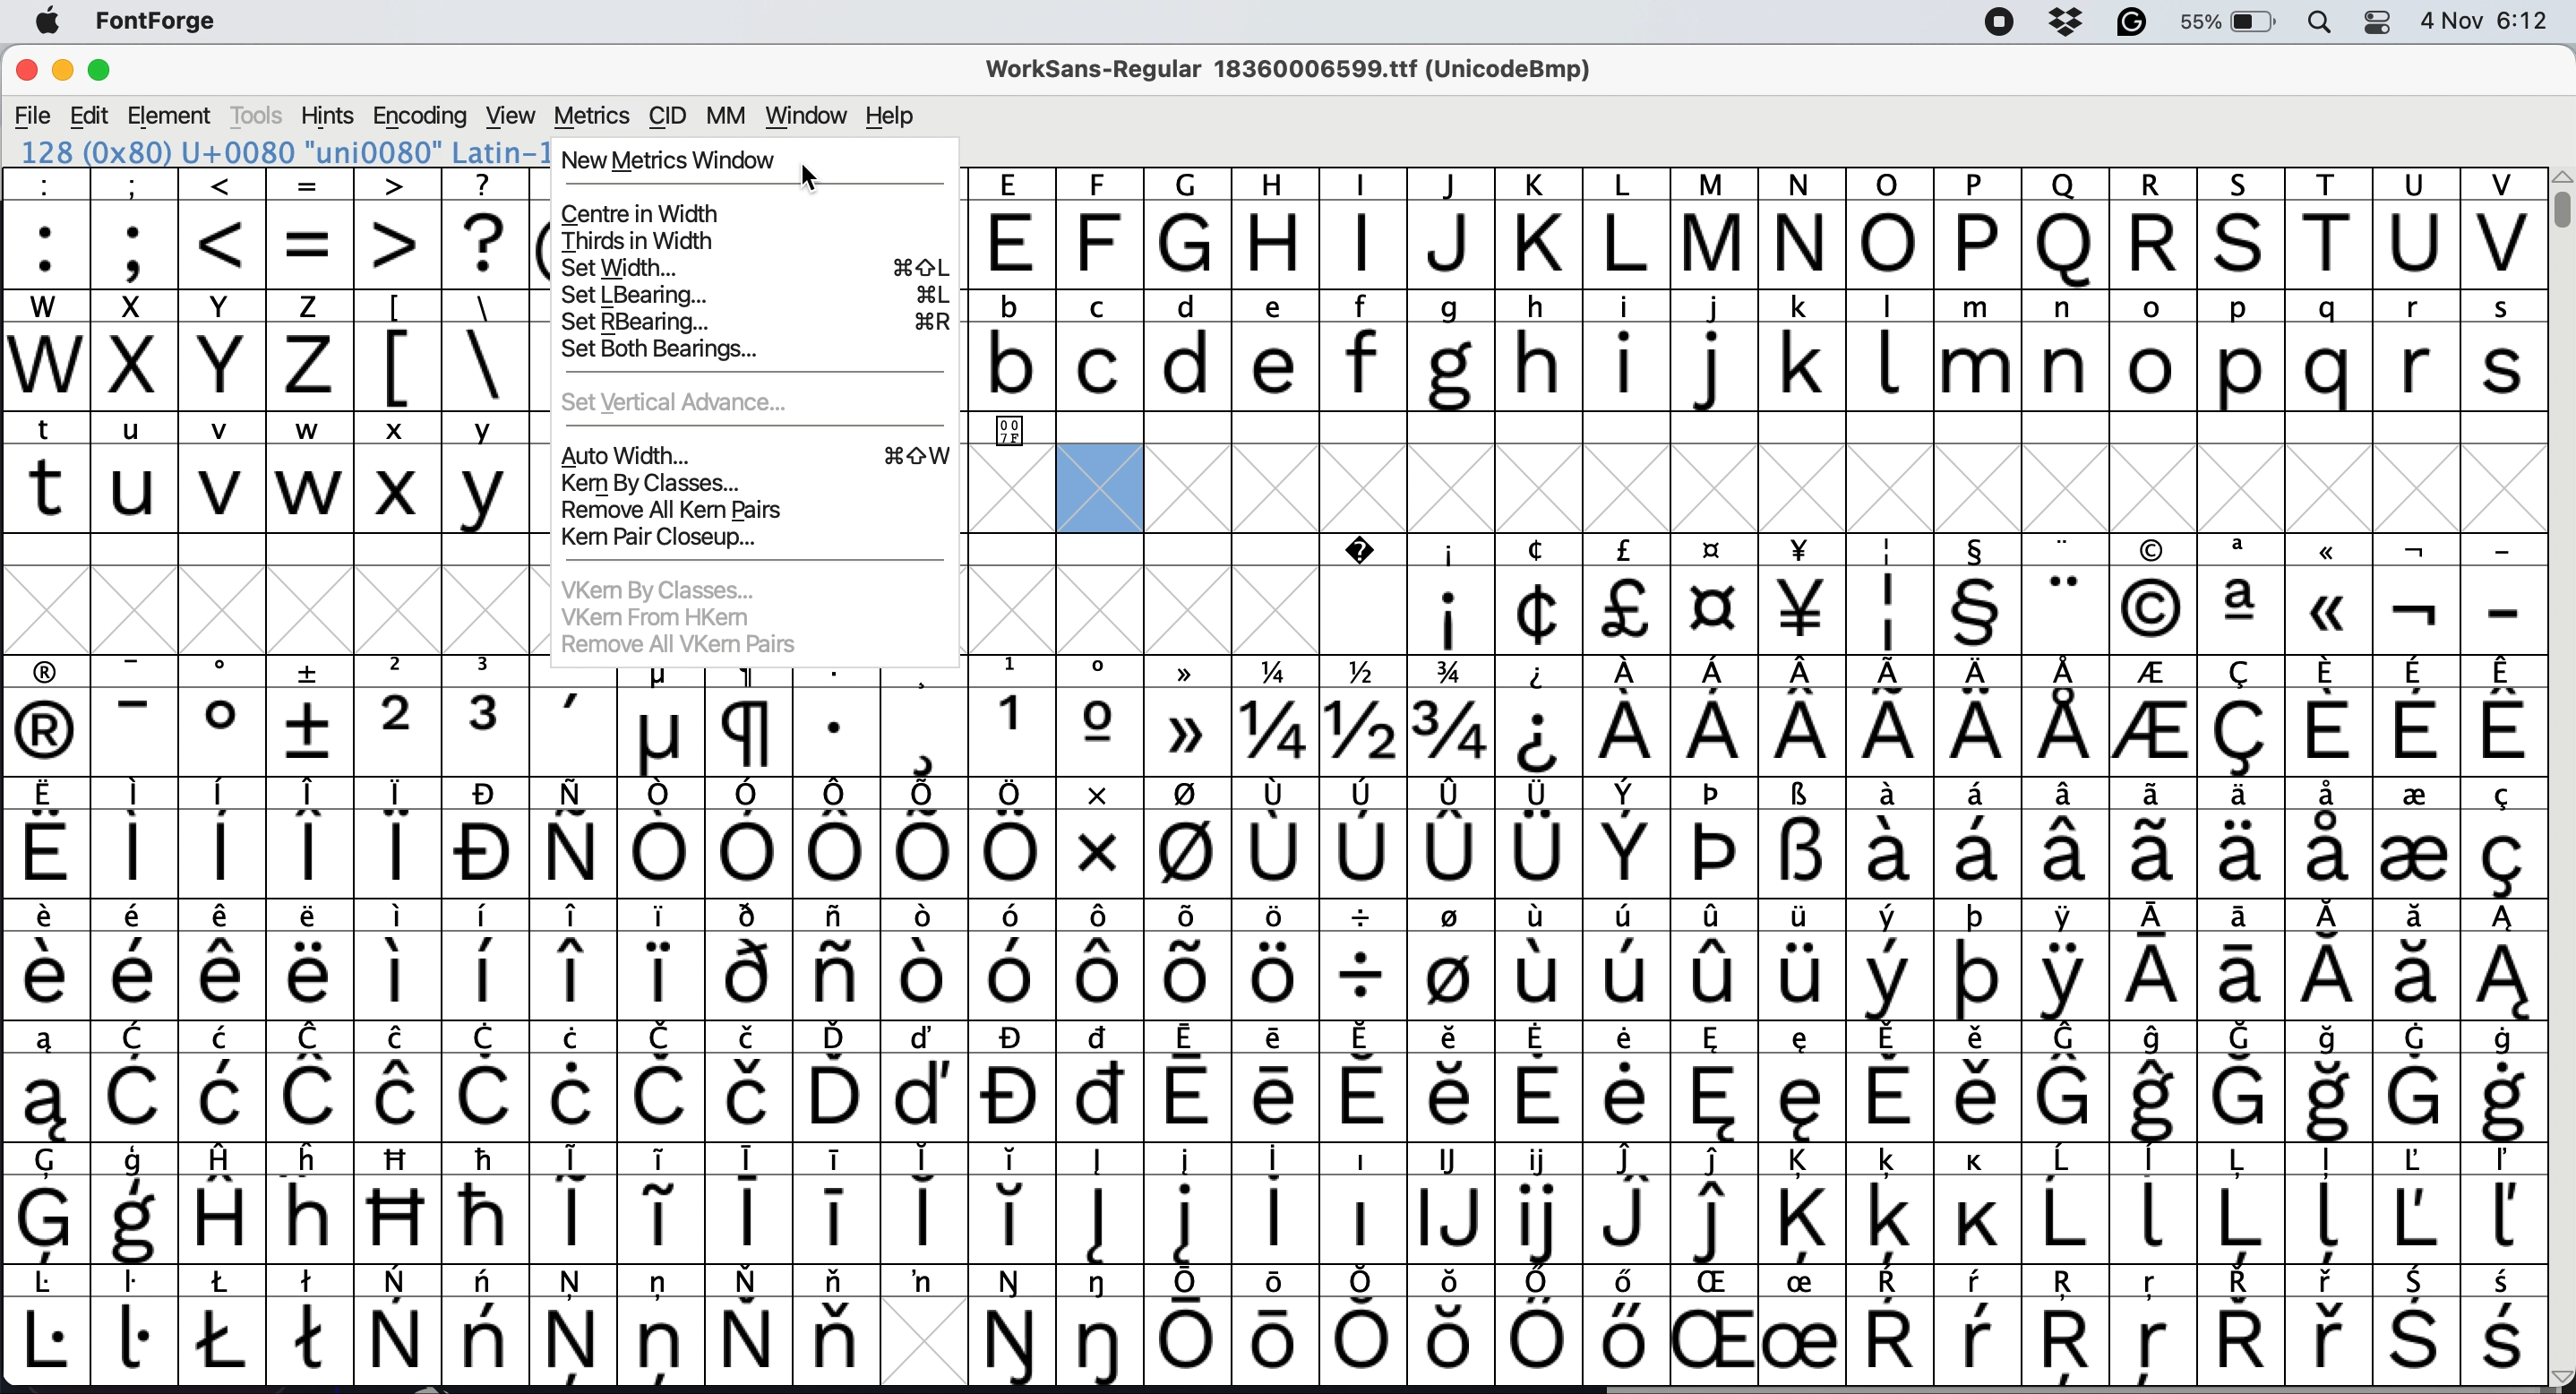 This screenshot has width=2576, height=1394. What do you see at coordinates (758, 324) in the screenshot?
I see `set rbearing` at bounding box center [758, 324].